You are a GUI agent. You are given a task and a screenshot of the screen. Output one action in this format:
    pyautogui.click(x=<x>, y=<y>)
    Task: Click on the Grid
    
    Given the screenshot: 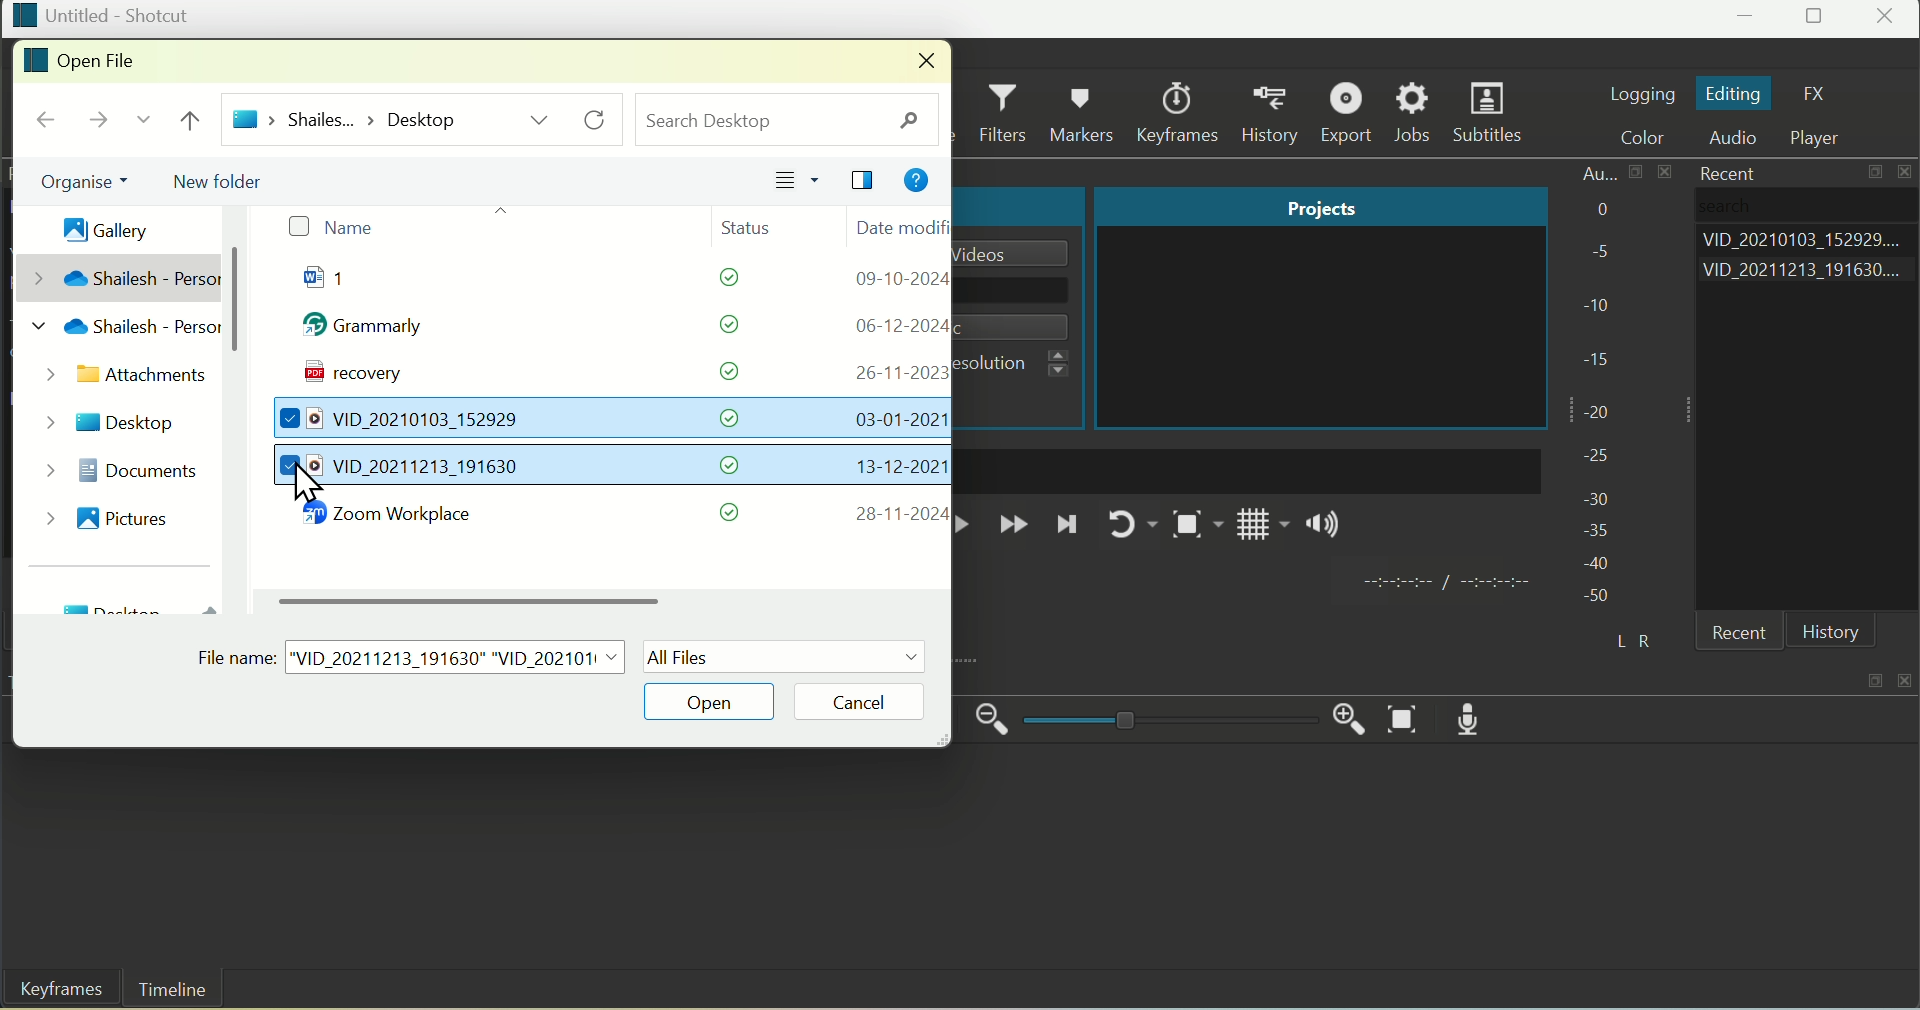 What is the action you would take?
    pyautogui.click(x=1264, y=530)
    